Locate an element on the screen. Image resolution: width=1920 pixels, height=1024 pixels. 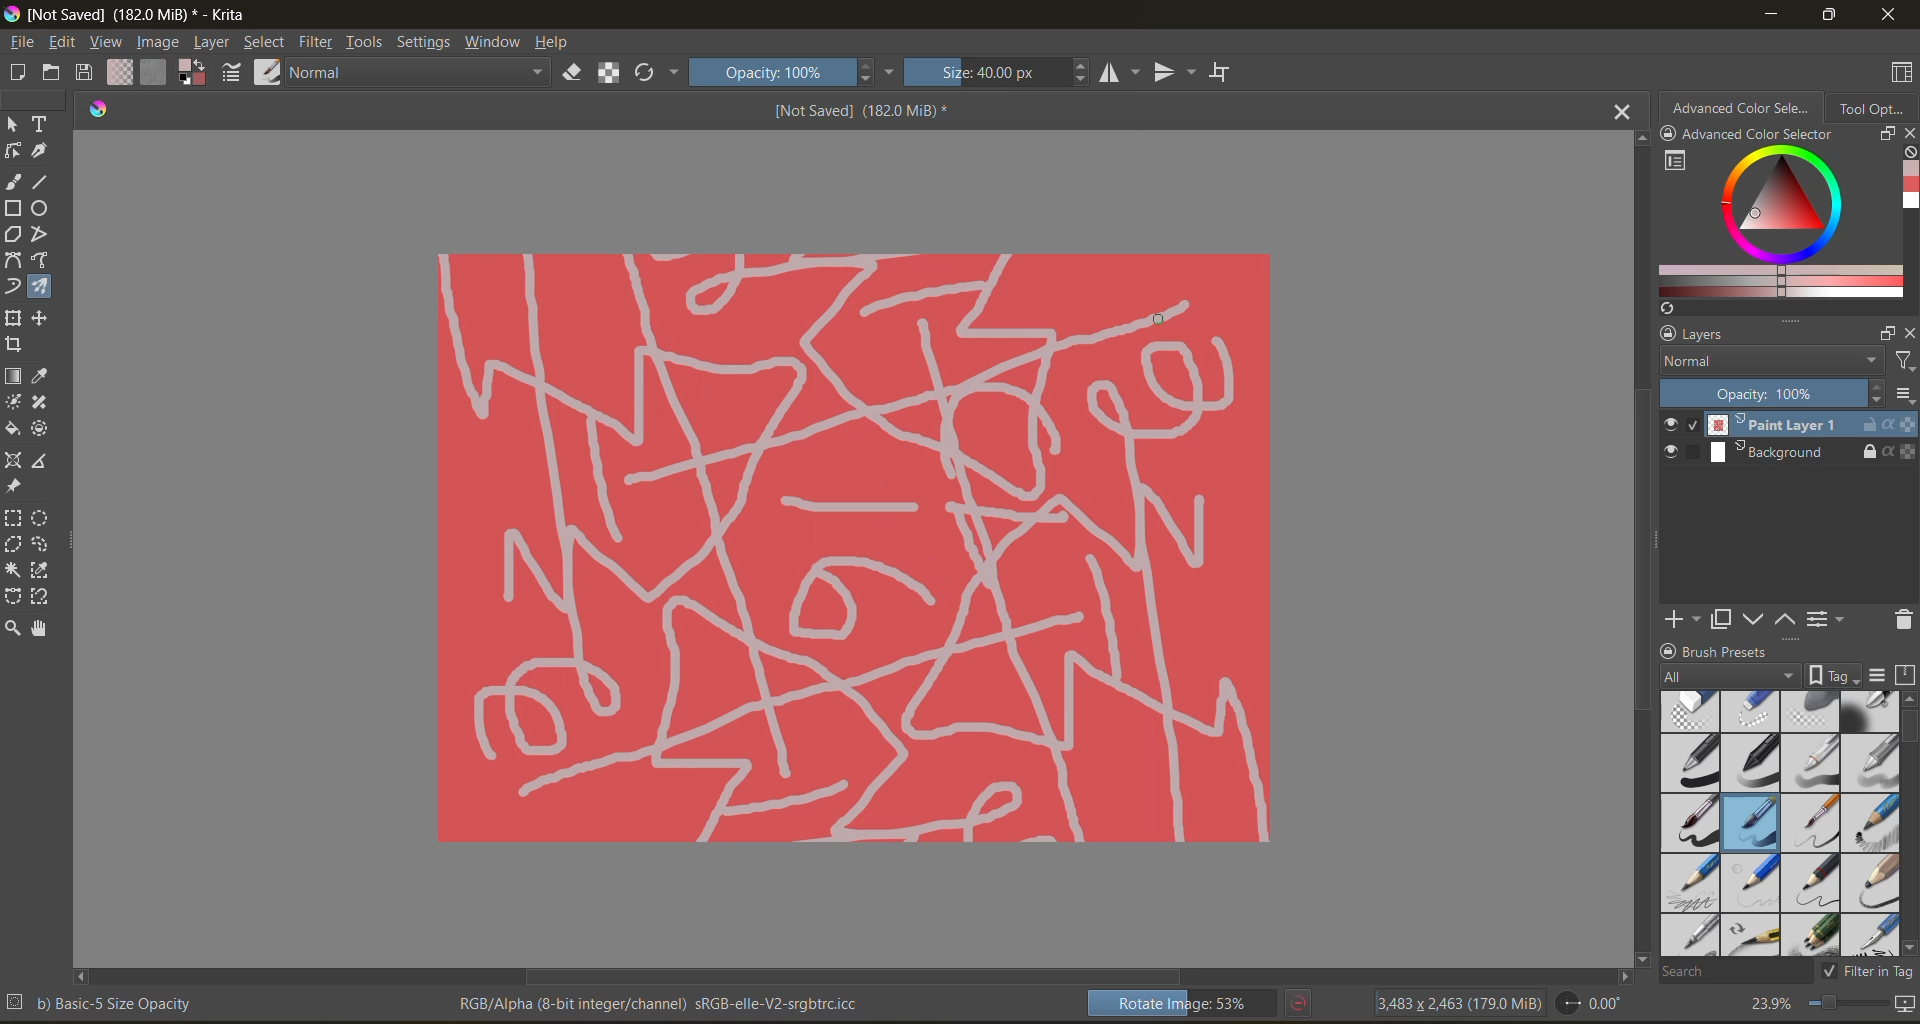
tools is located at coordinates (369, 45).